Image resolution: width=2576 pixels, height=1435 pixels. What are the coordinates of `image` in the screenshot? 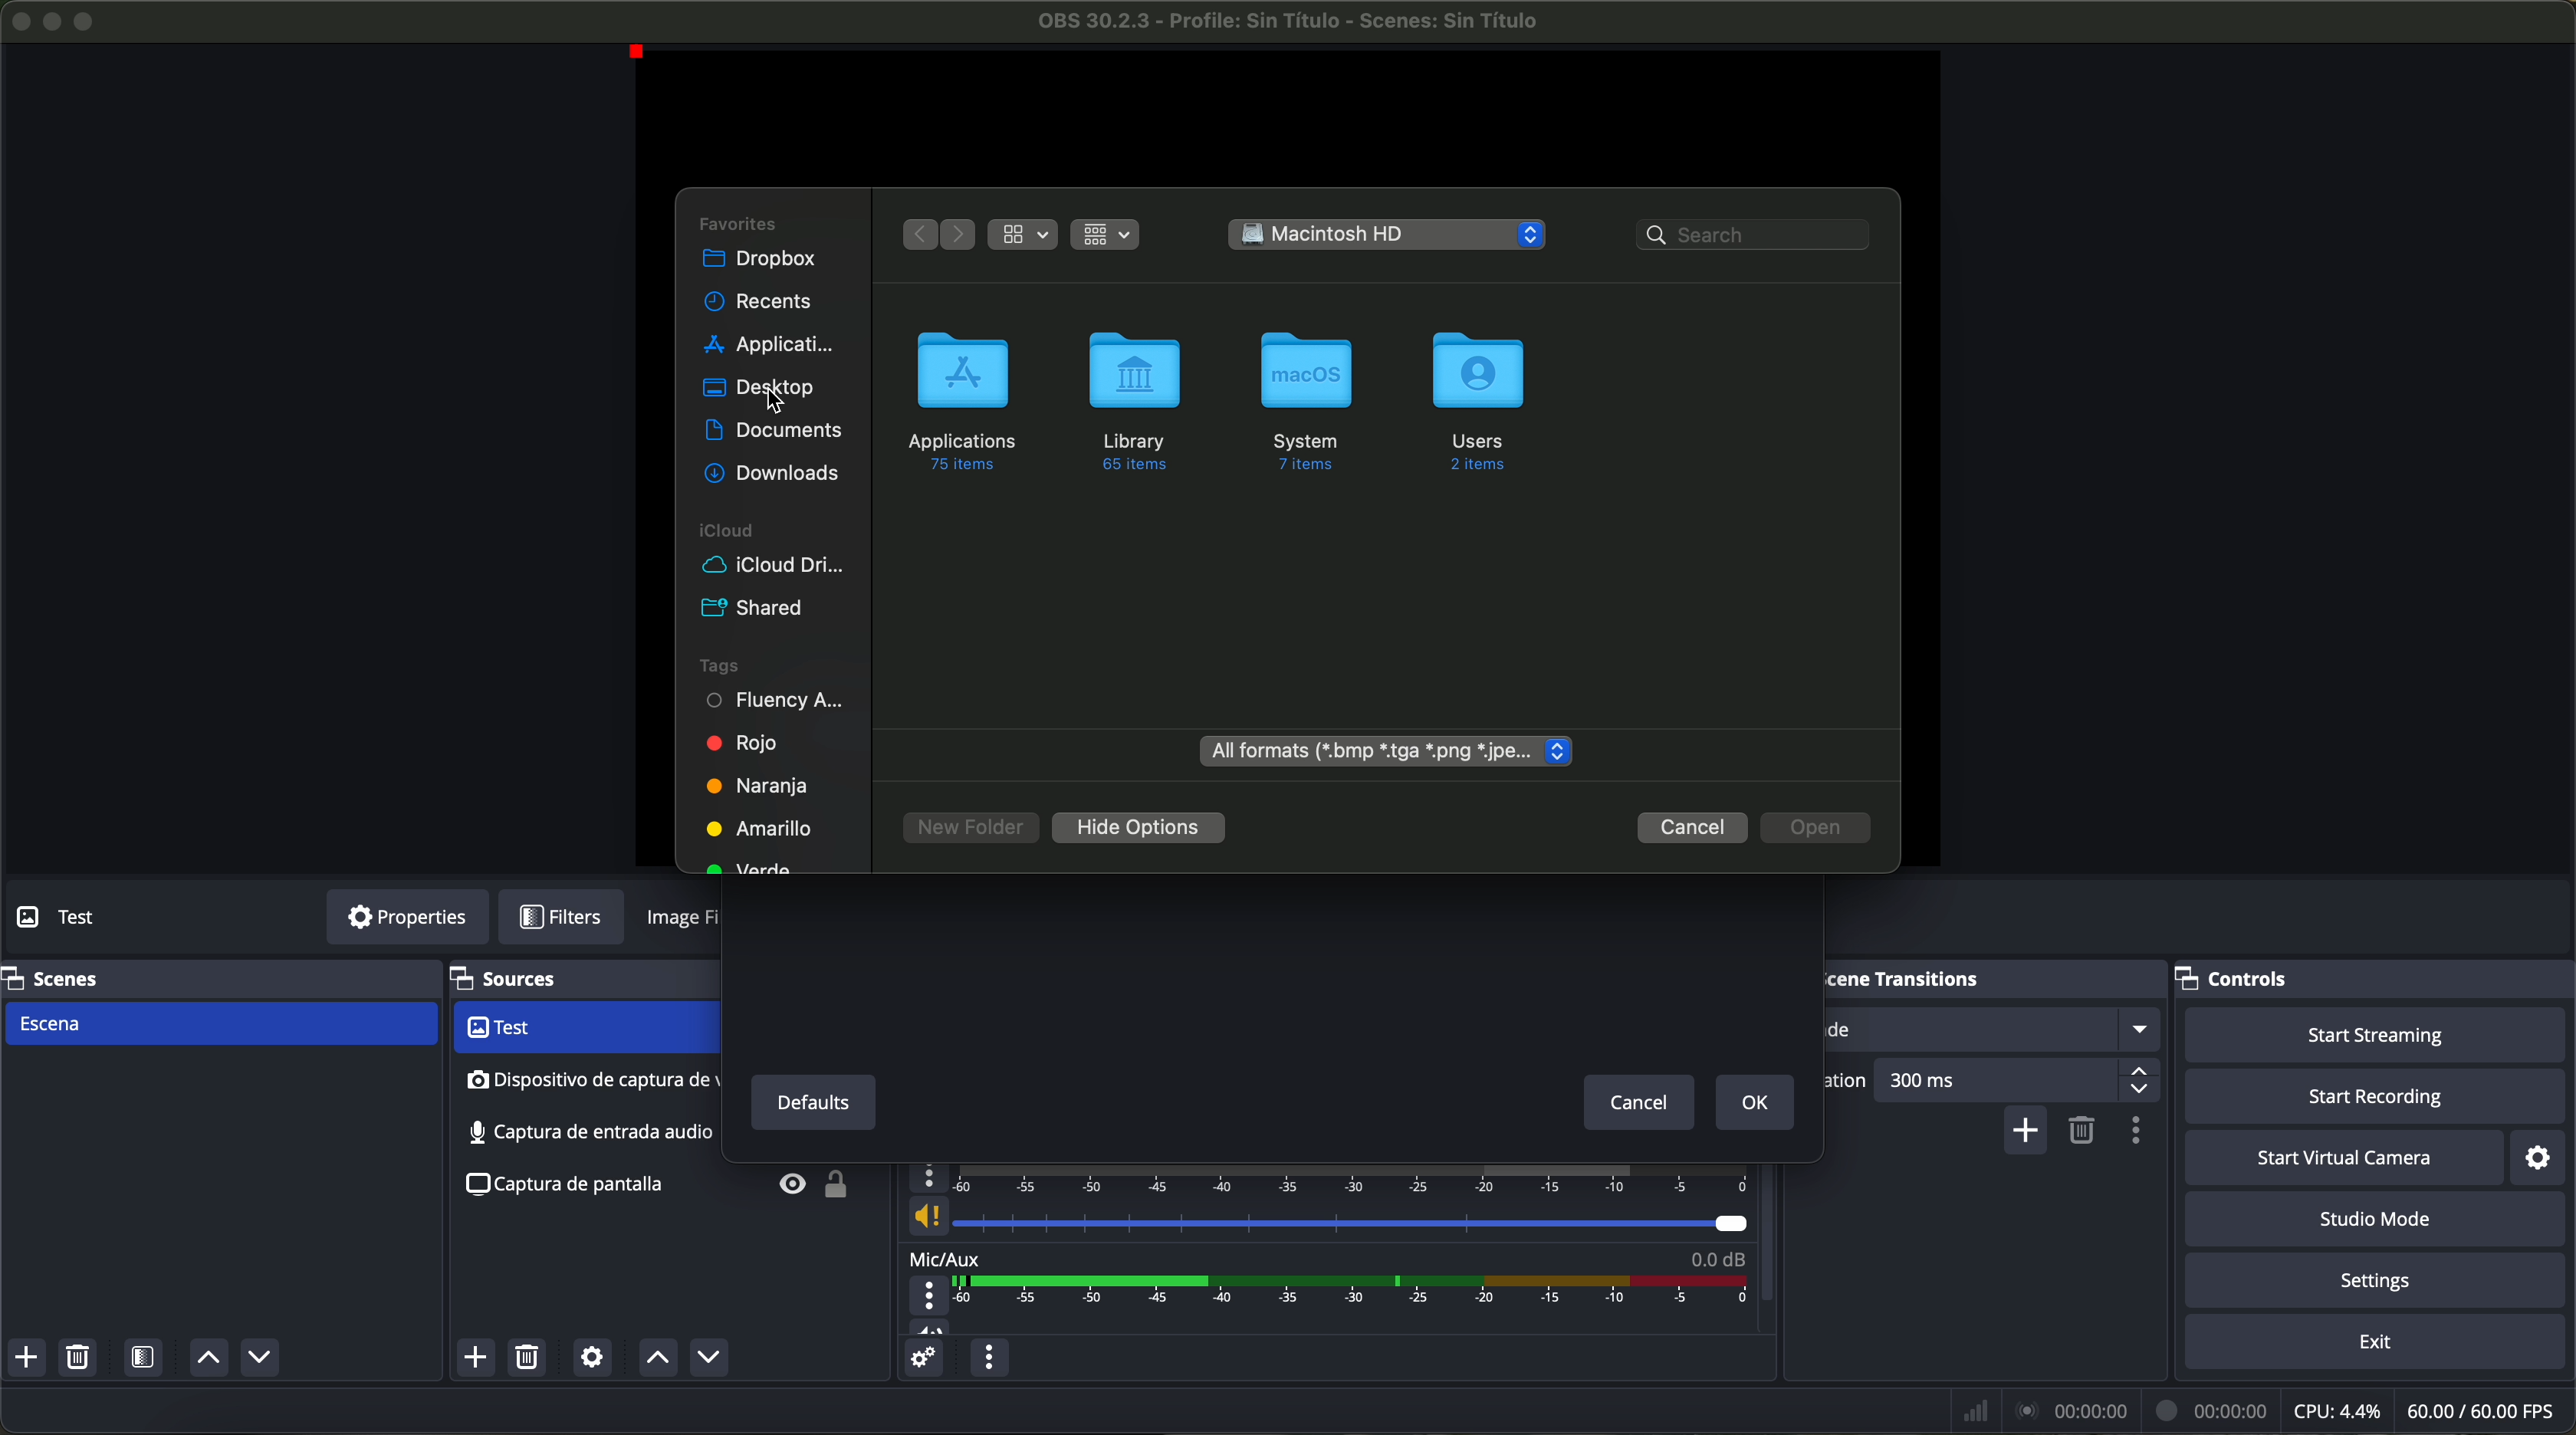 It's located at (685, 922).